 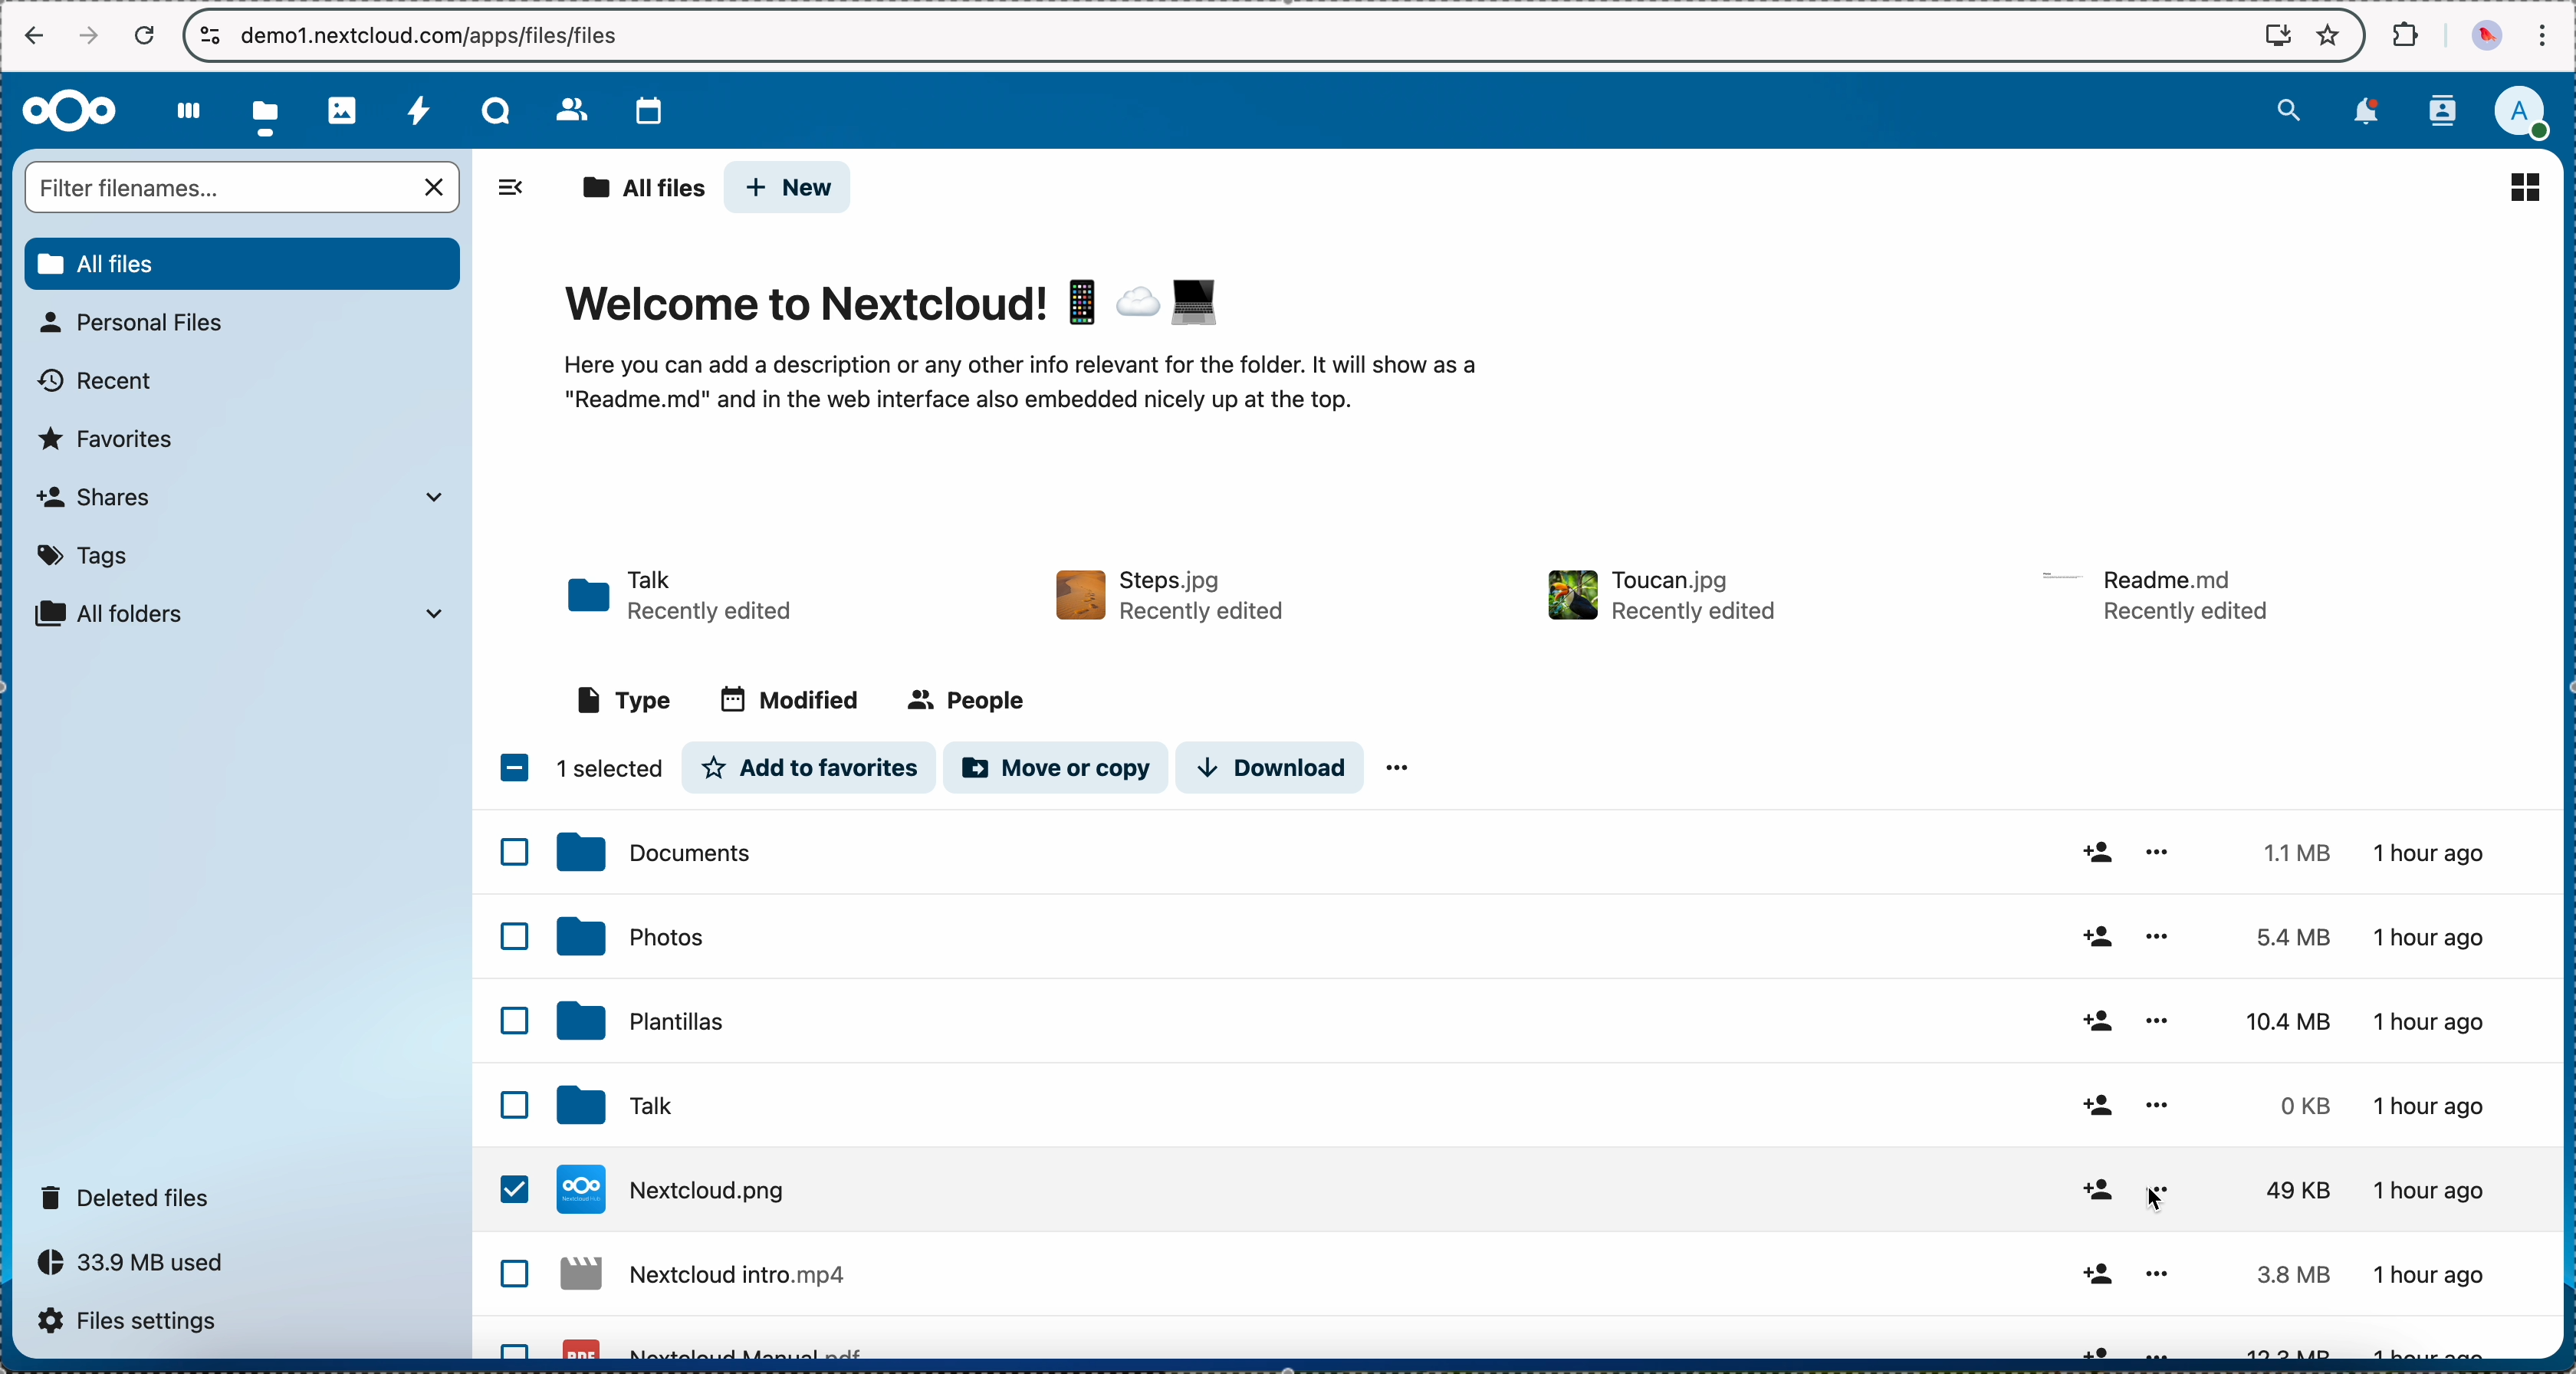 I want to click on user profile, so click(x=2531, y=112).